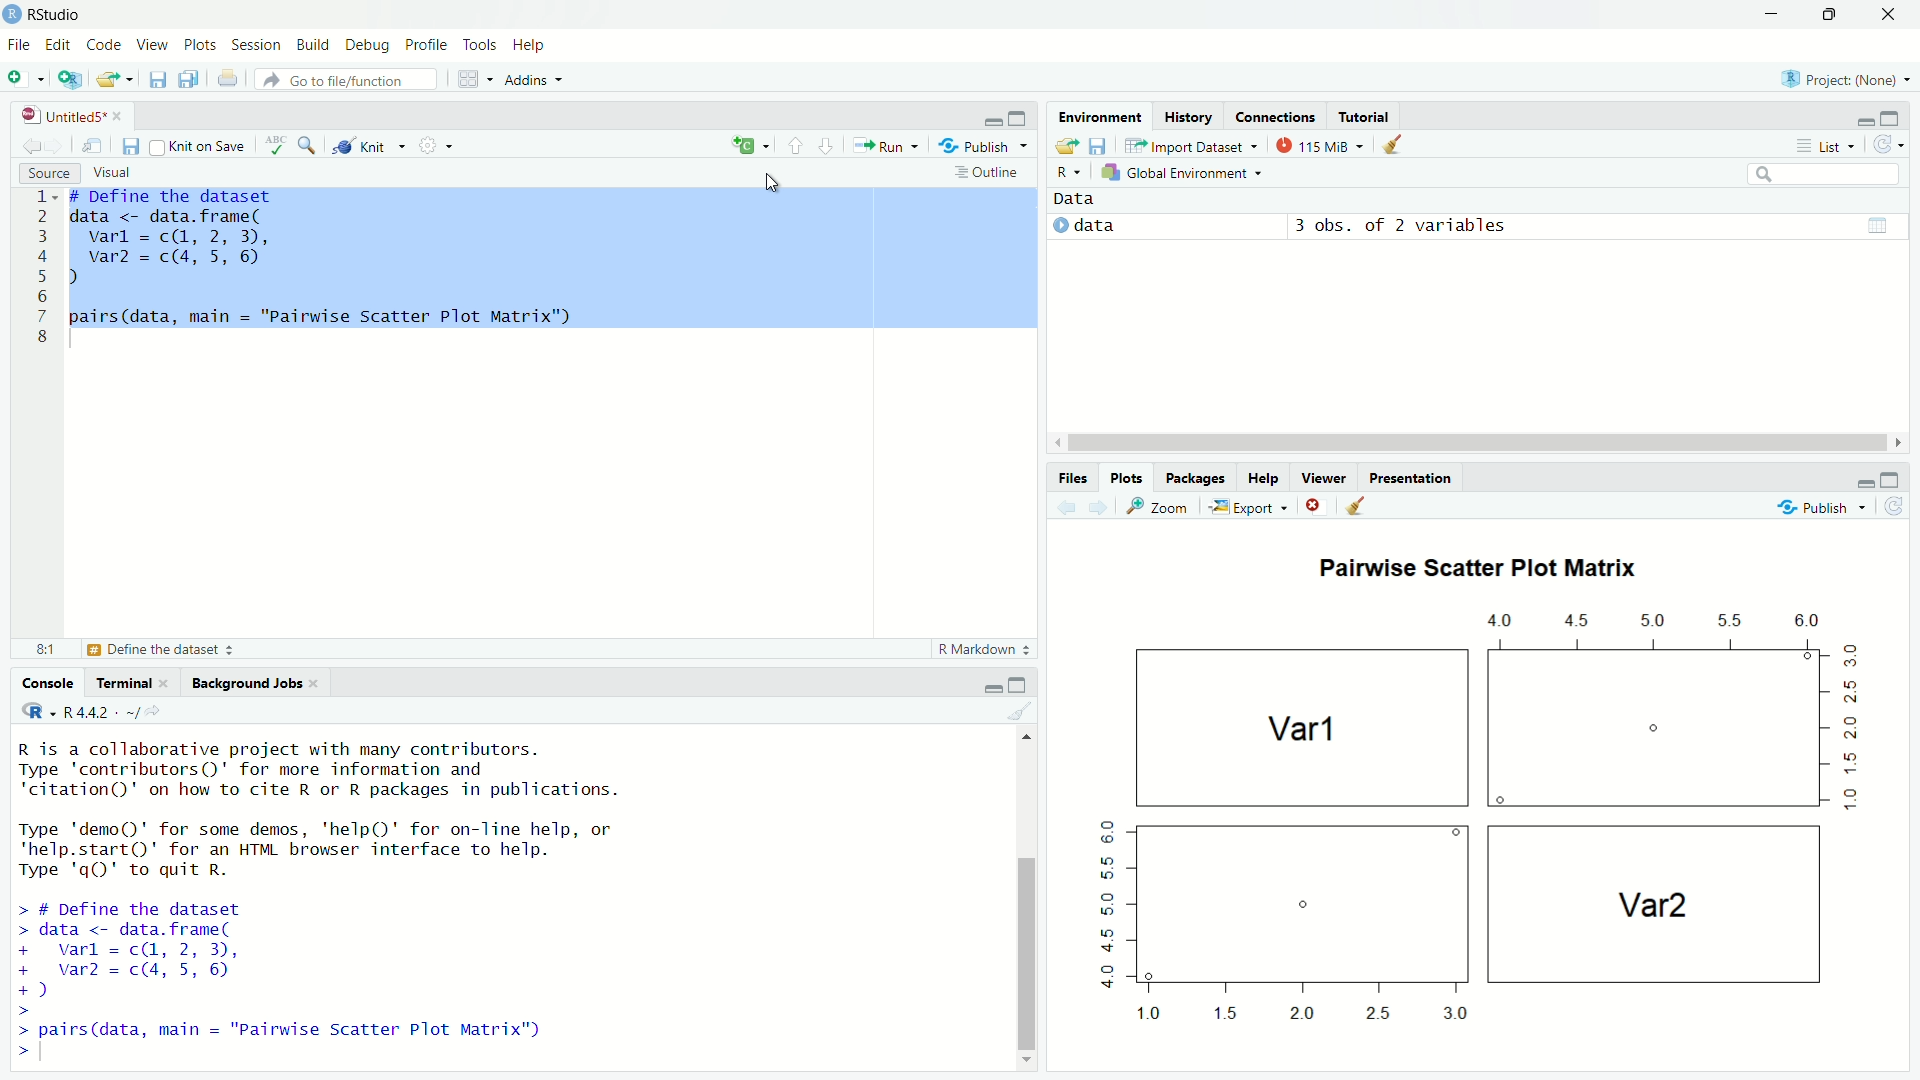 Image resolution: width=1920 pixels, height=1080 pixels. What do you see at coordinates (1865, 483) in the screenshot?
I see `Minimize` at bounding box center [1865, 483].